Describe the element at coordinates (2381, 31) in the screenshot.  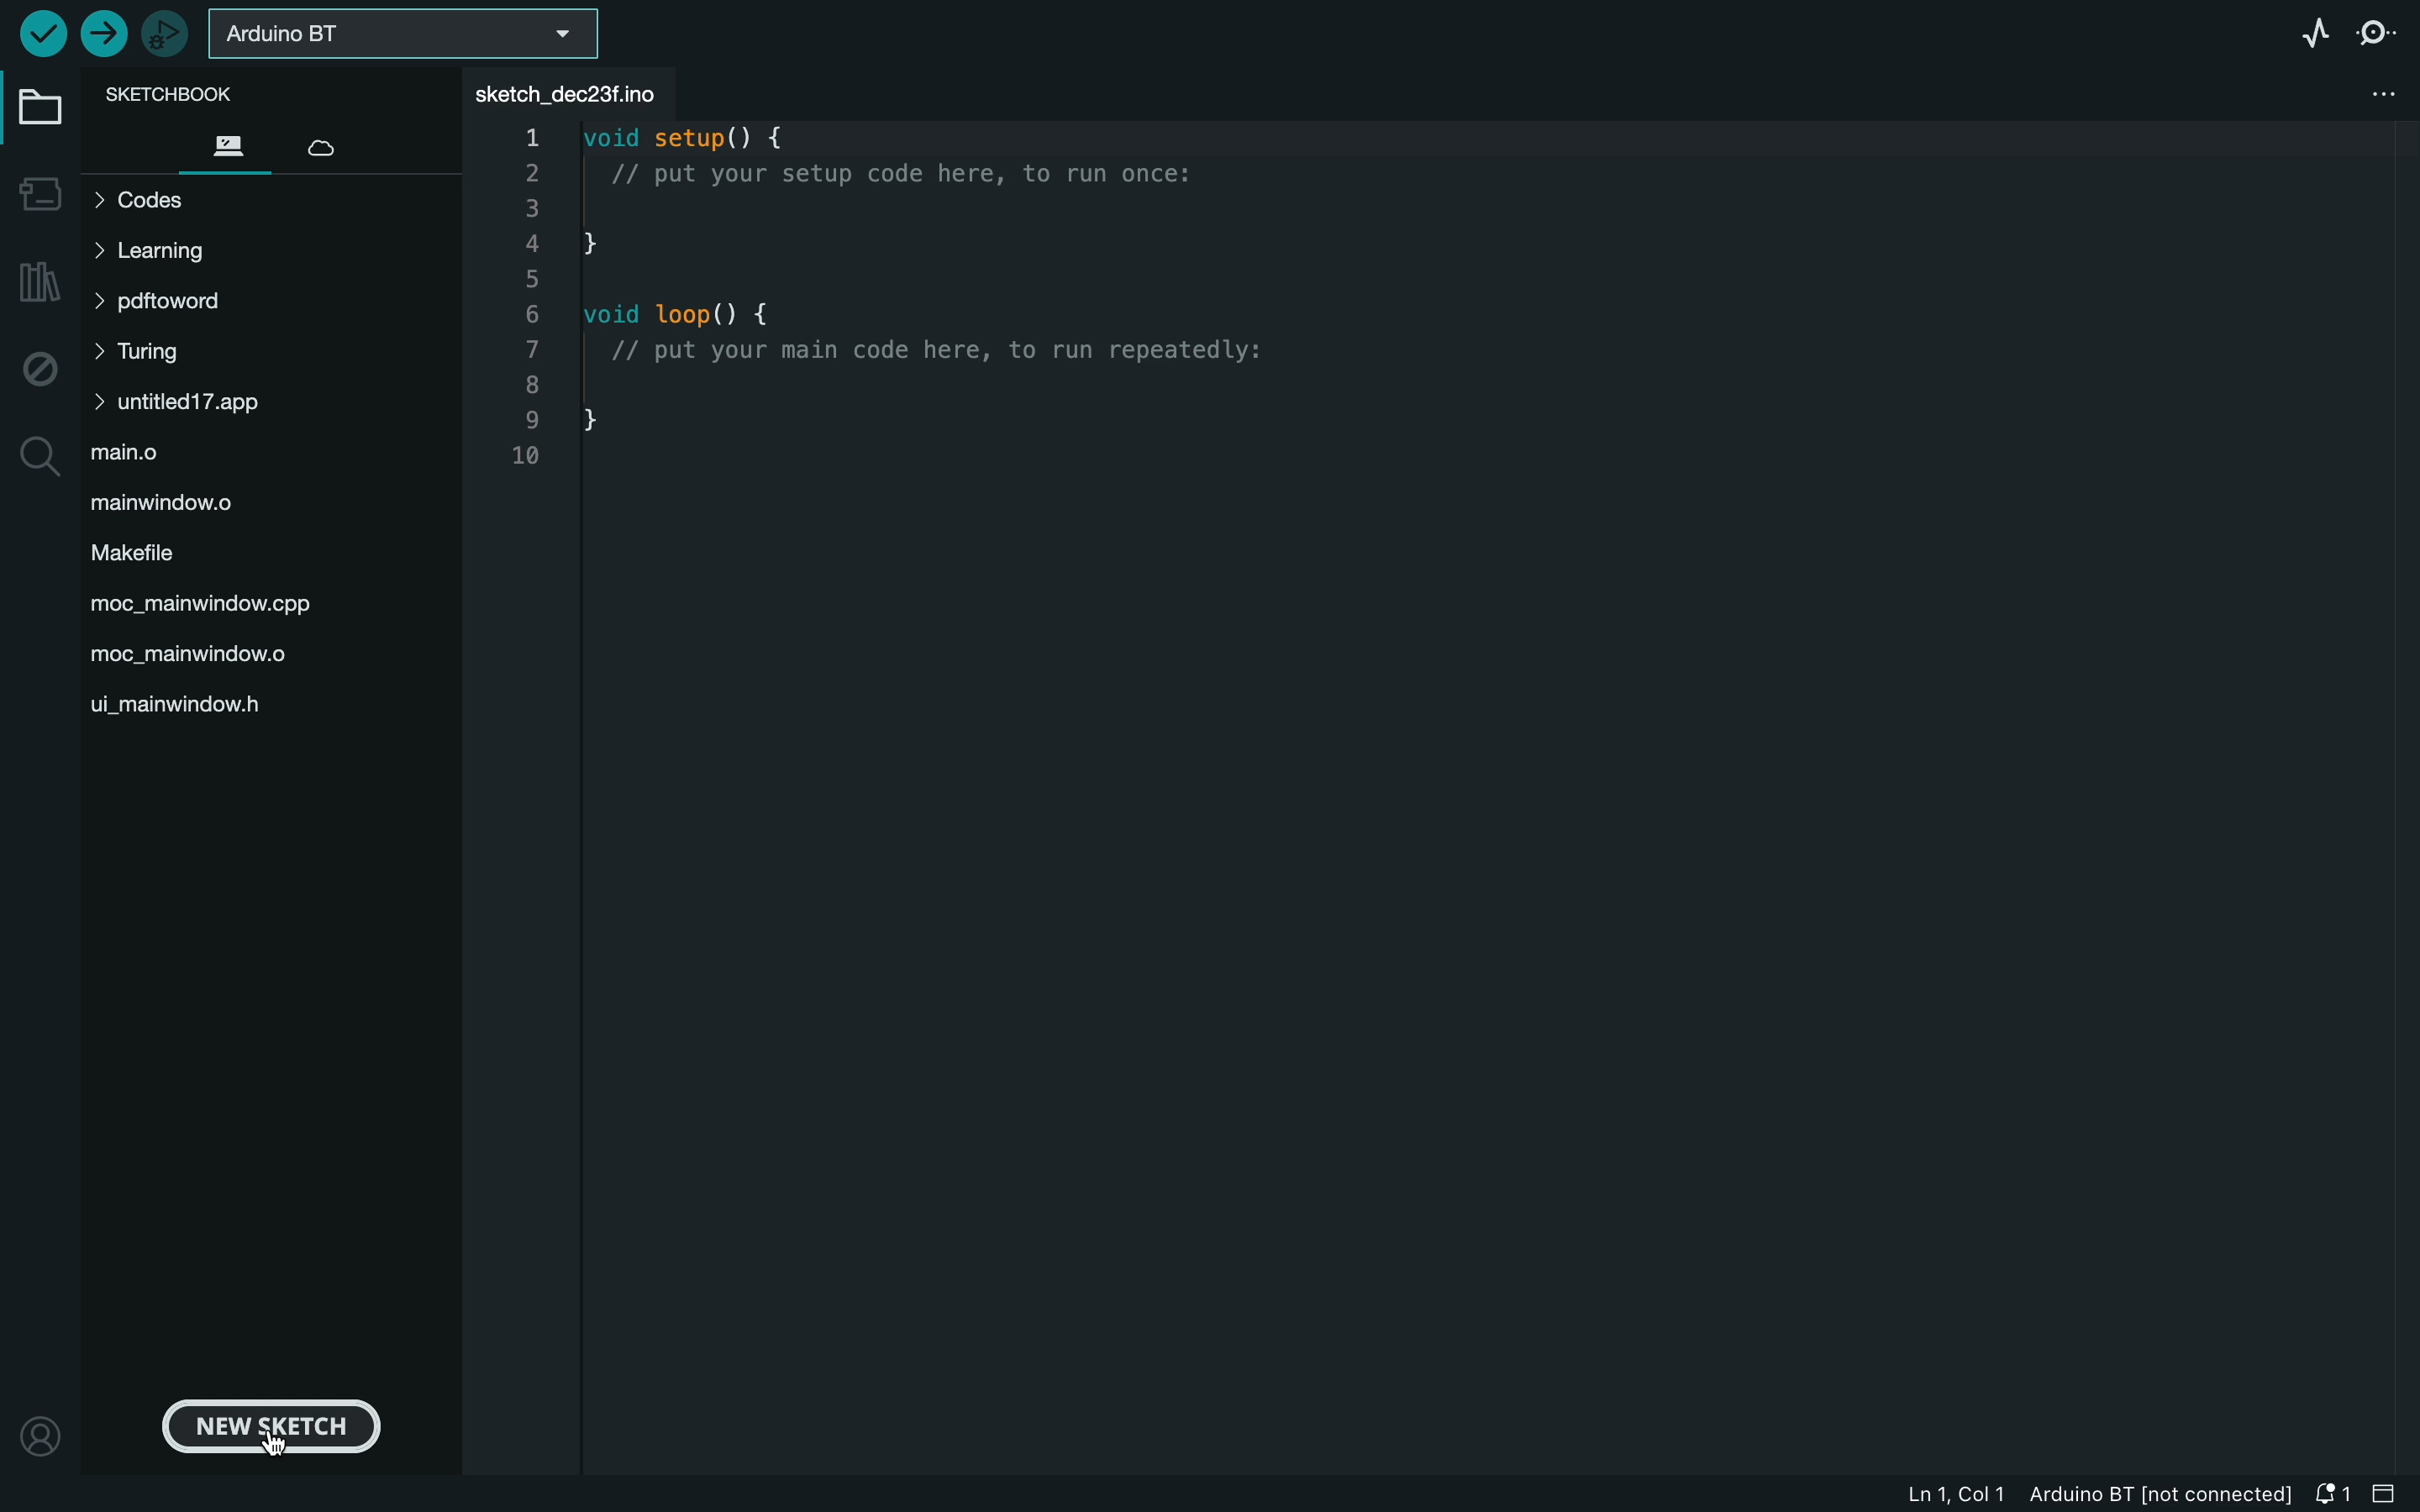
I see `serial monitor` at that location.